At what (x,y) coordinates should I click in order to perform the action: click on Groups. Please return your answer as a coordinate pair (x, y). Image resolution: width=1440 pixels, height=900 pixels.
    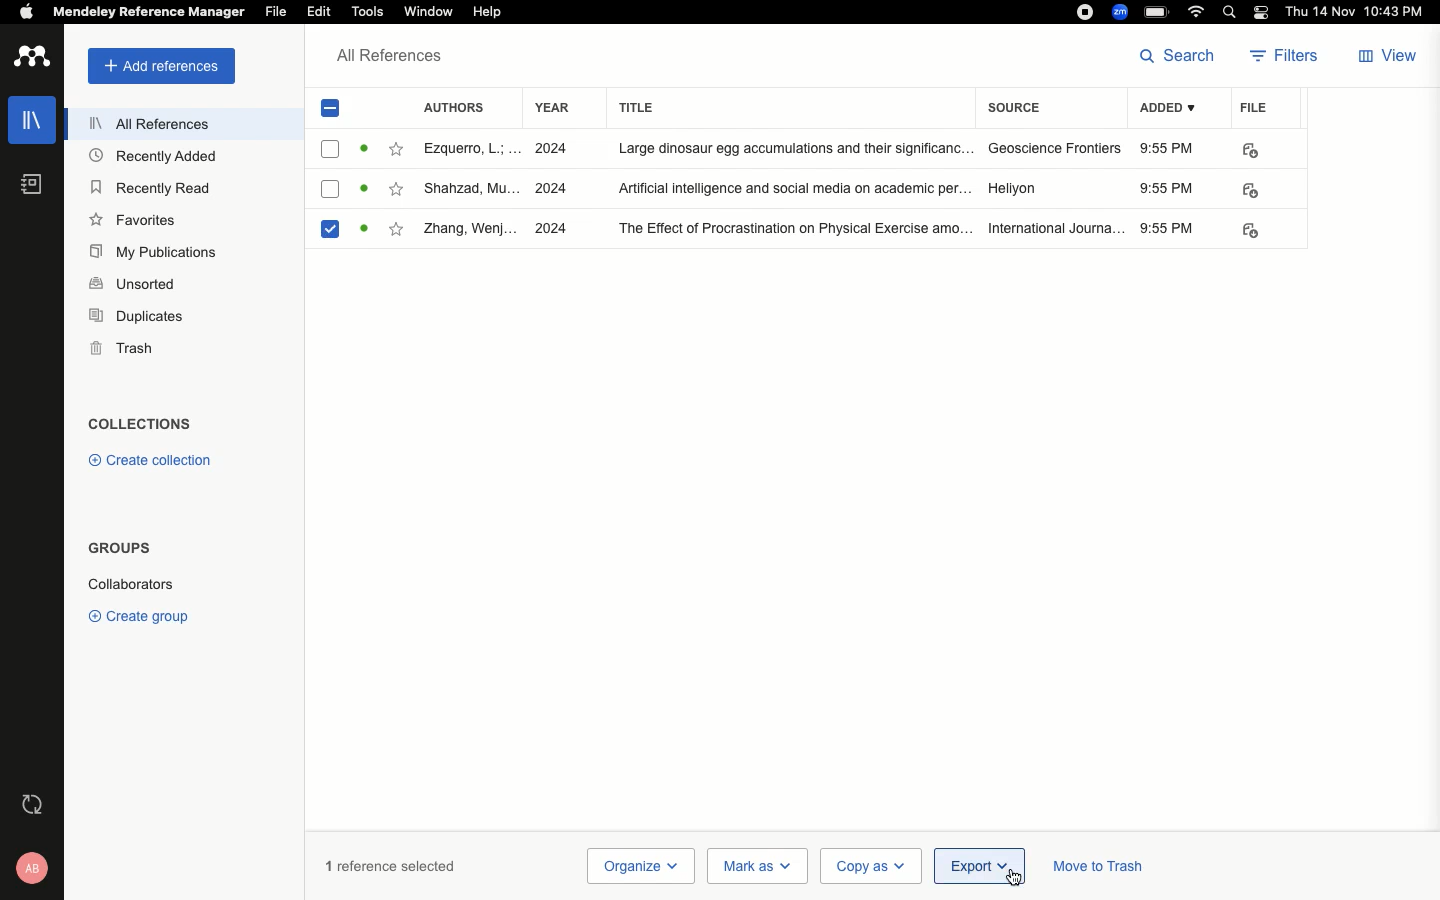
    Looking at the image, I should click on (118, 548).